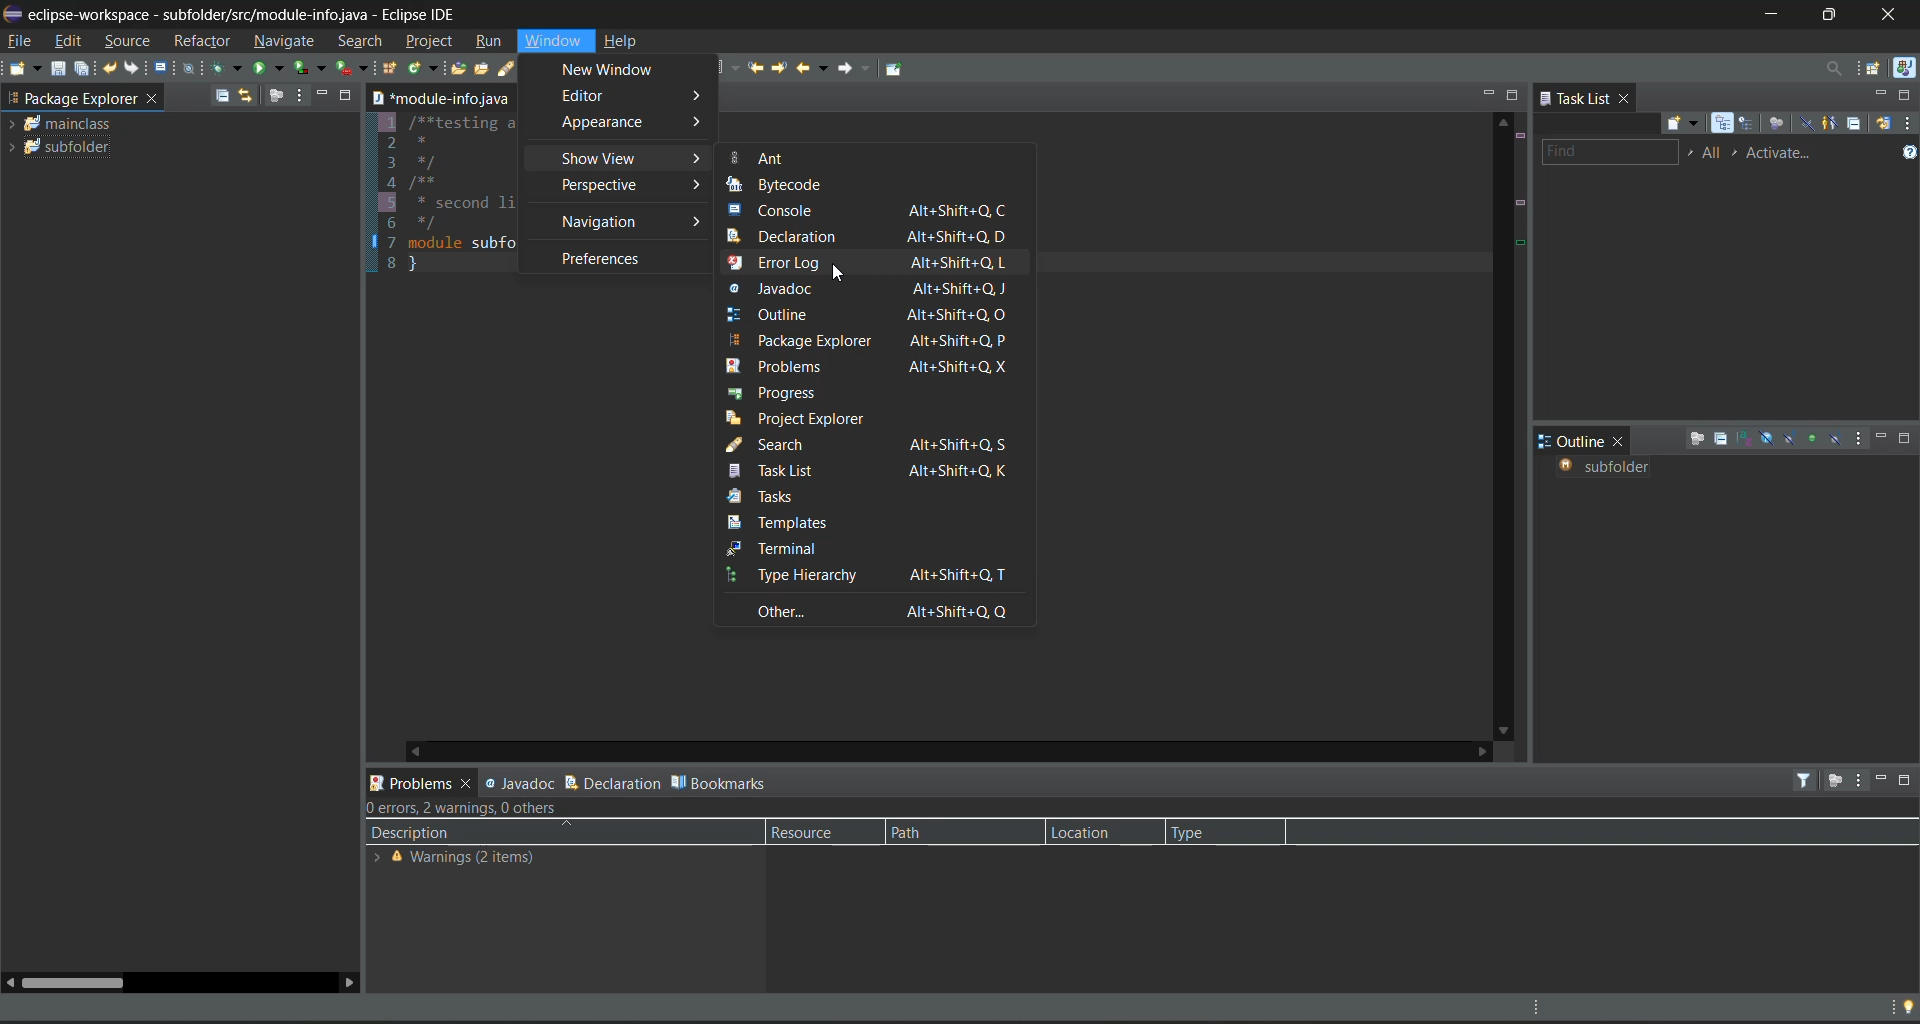 Image resolution: width=1920 pixels, height=1024 pixels. I want to click on module info java, so click(441, 98).